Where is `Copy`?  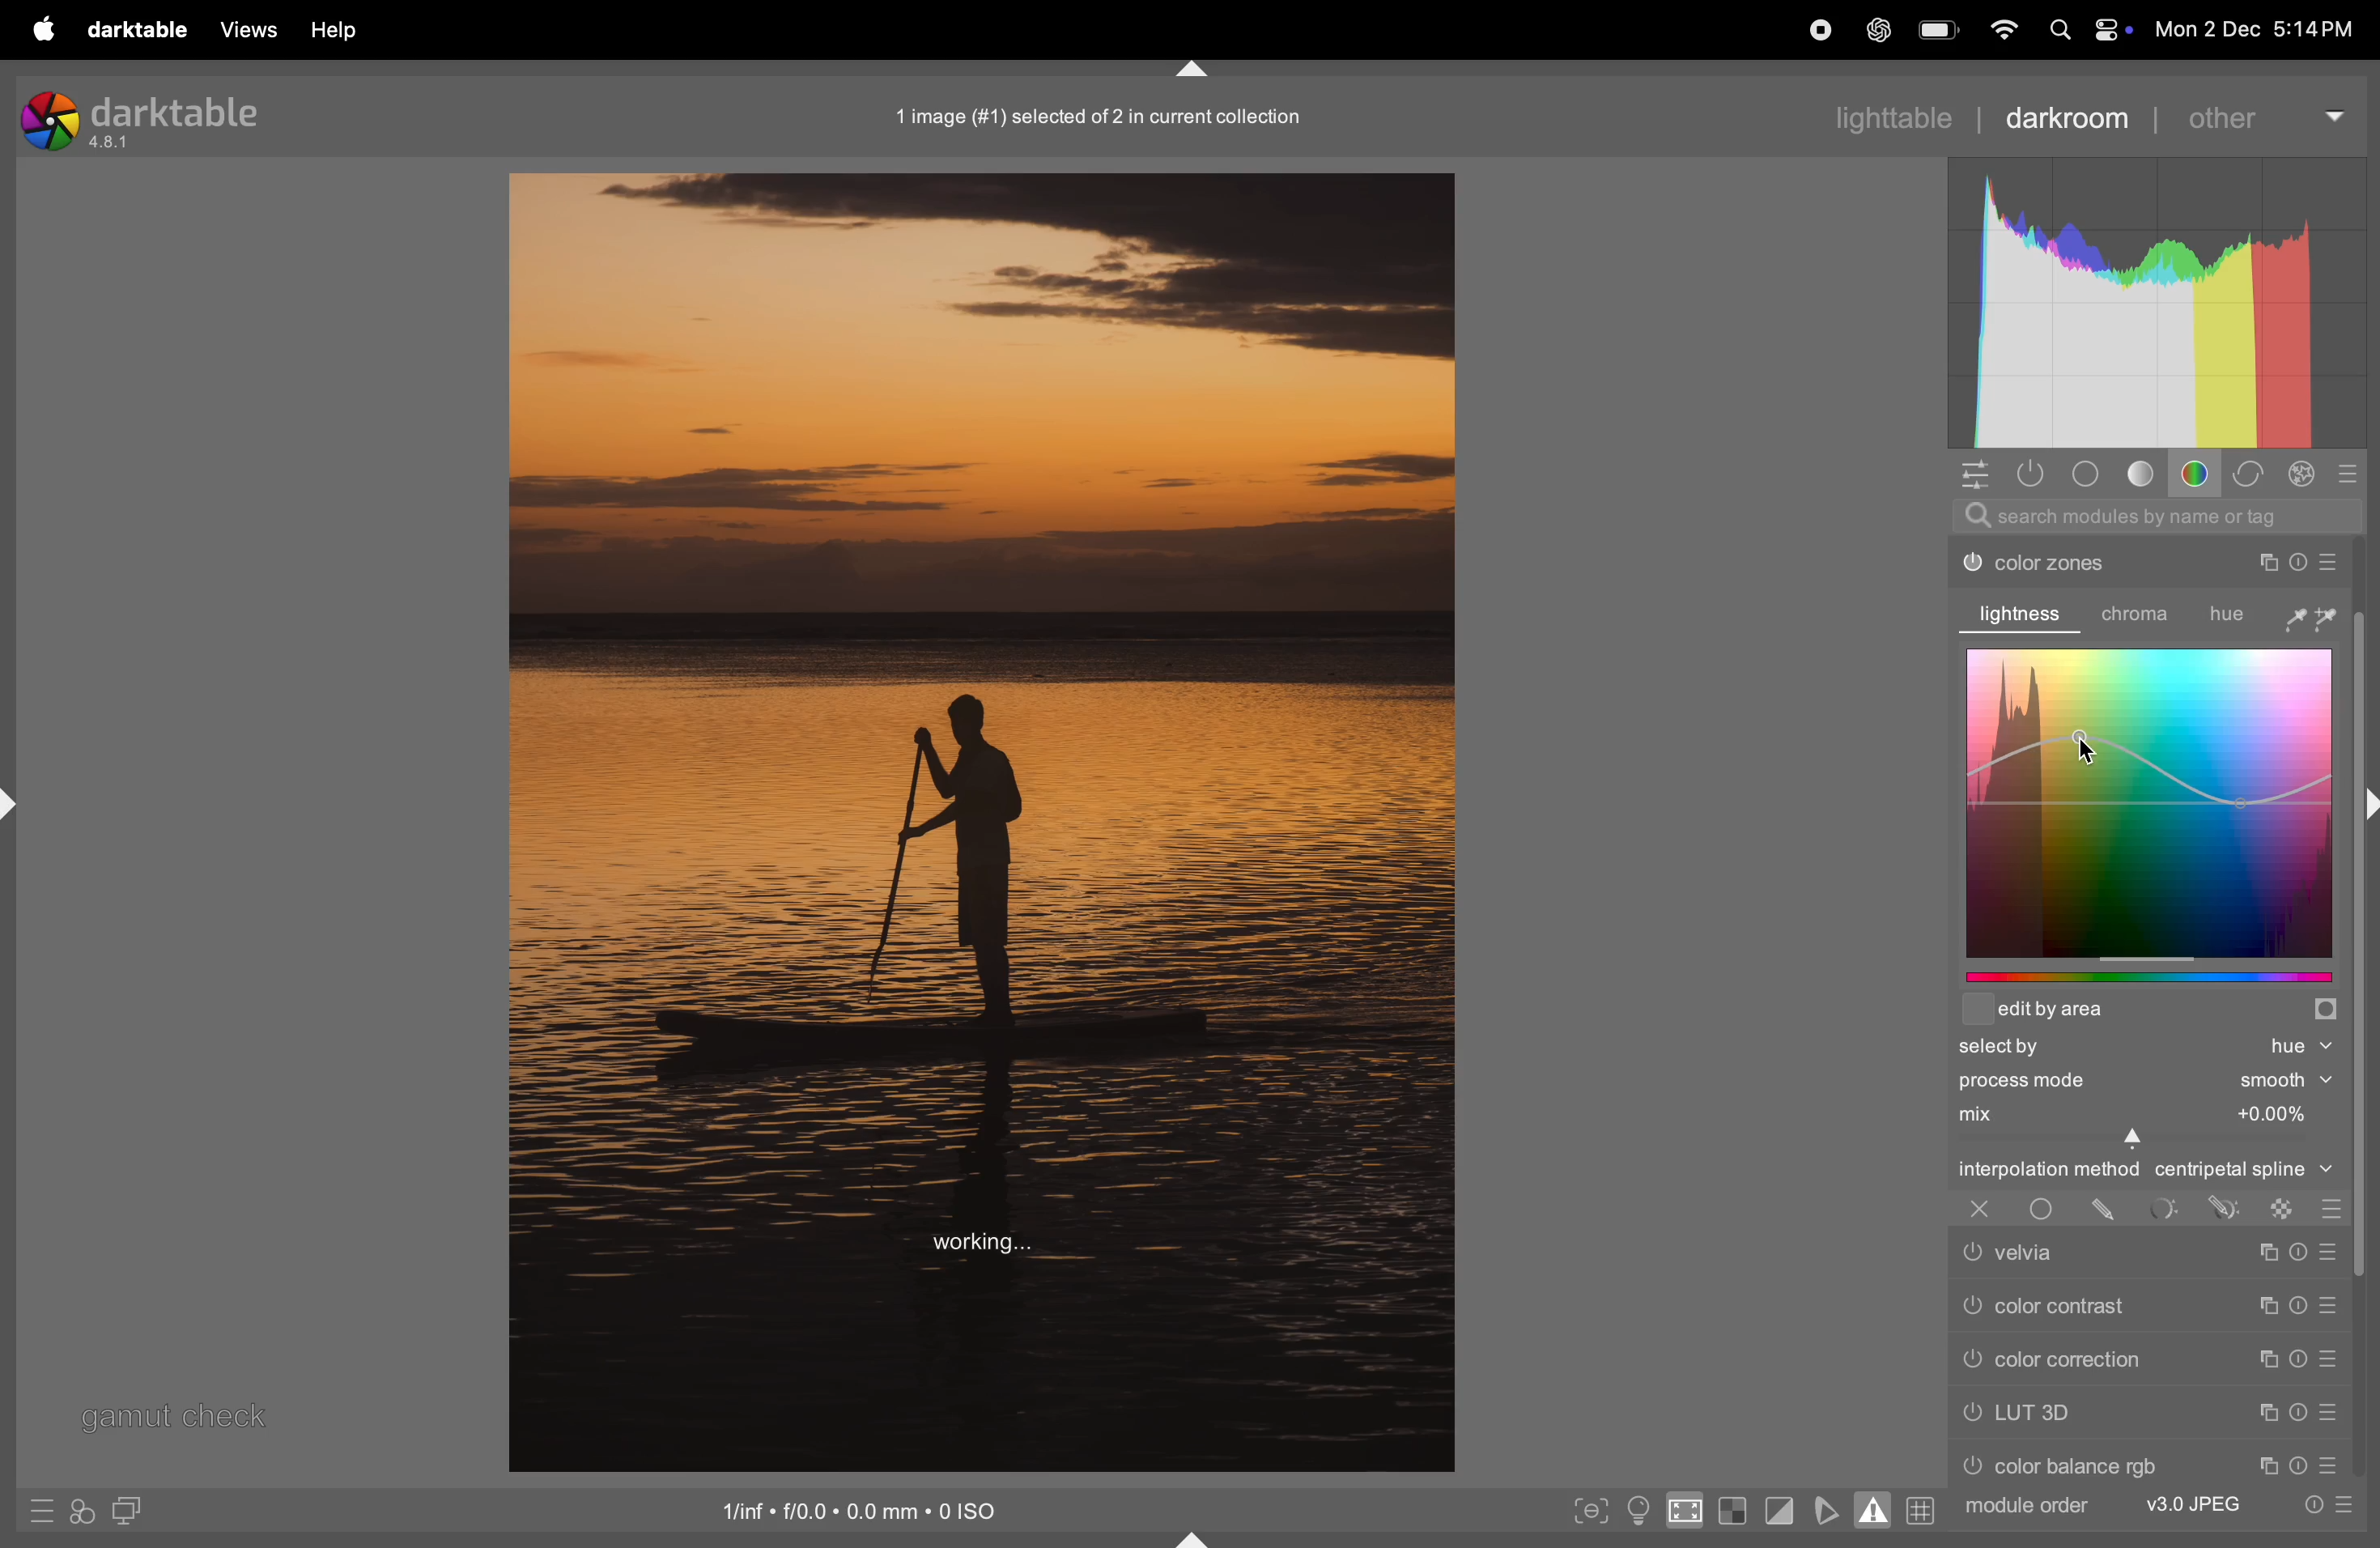
Copy is located at coordinates (2266, 1305).